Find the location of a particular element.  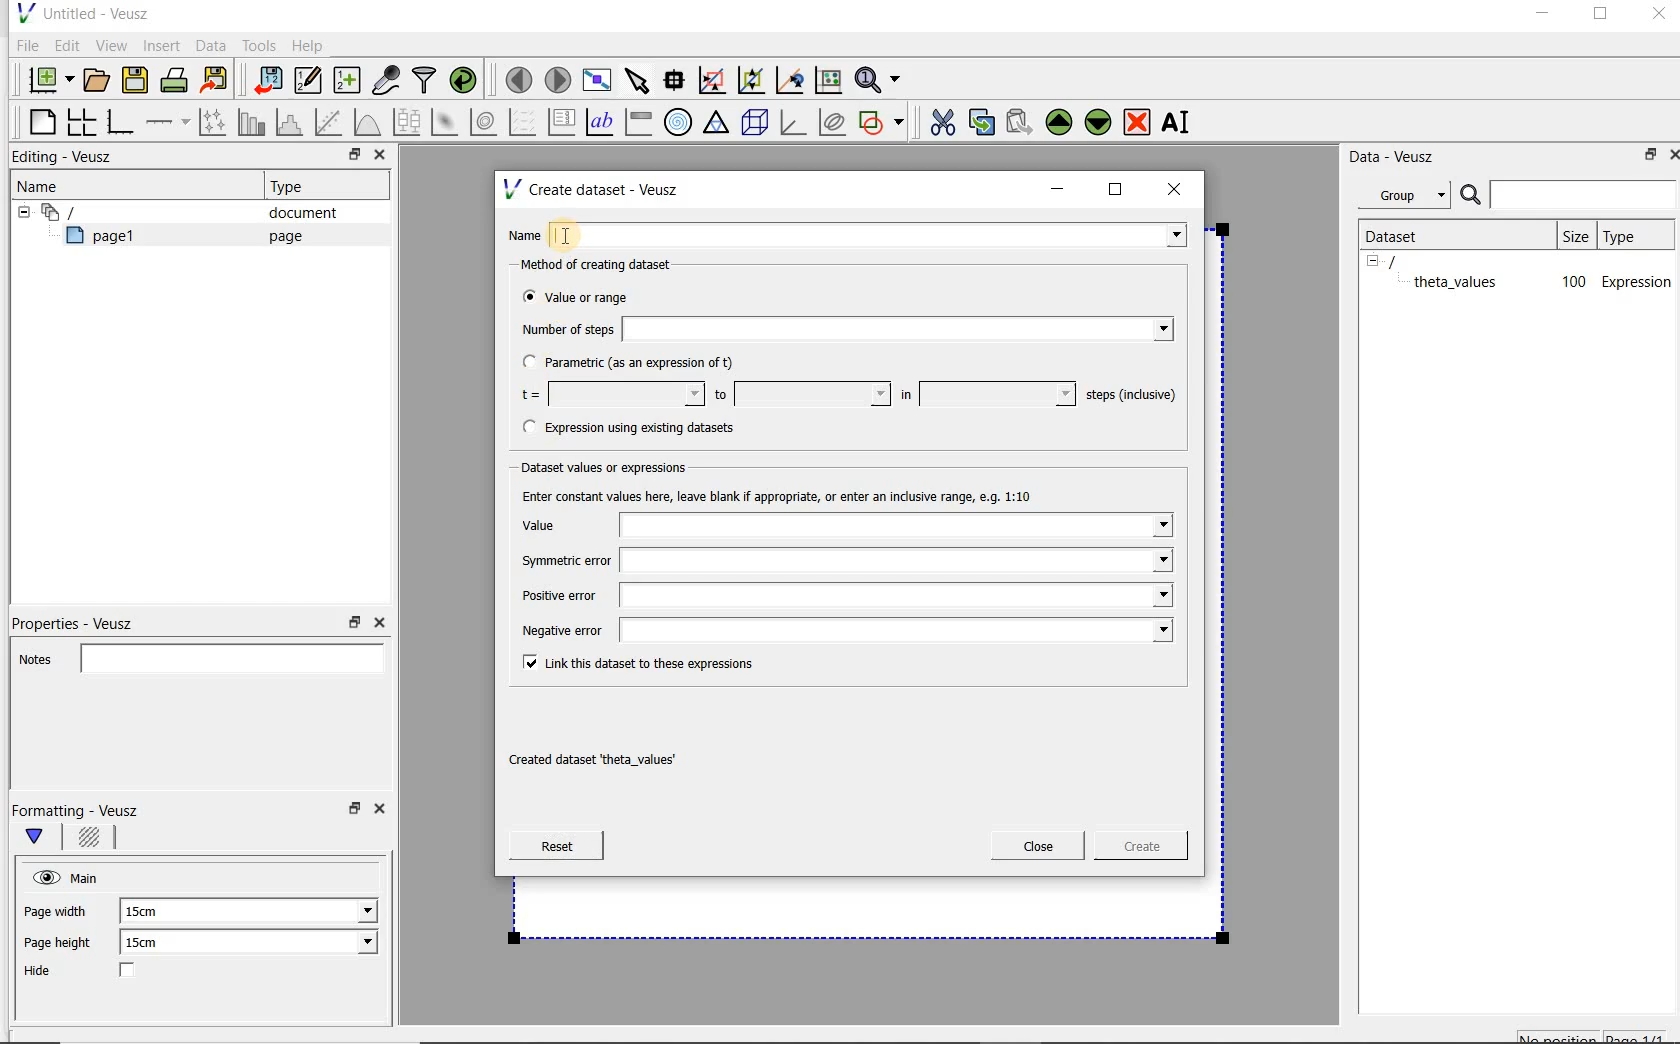

cut the selected widget is located at coordinates (939, 120).